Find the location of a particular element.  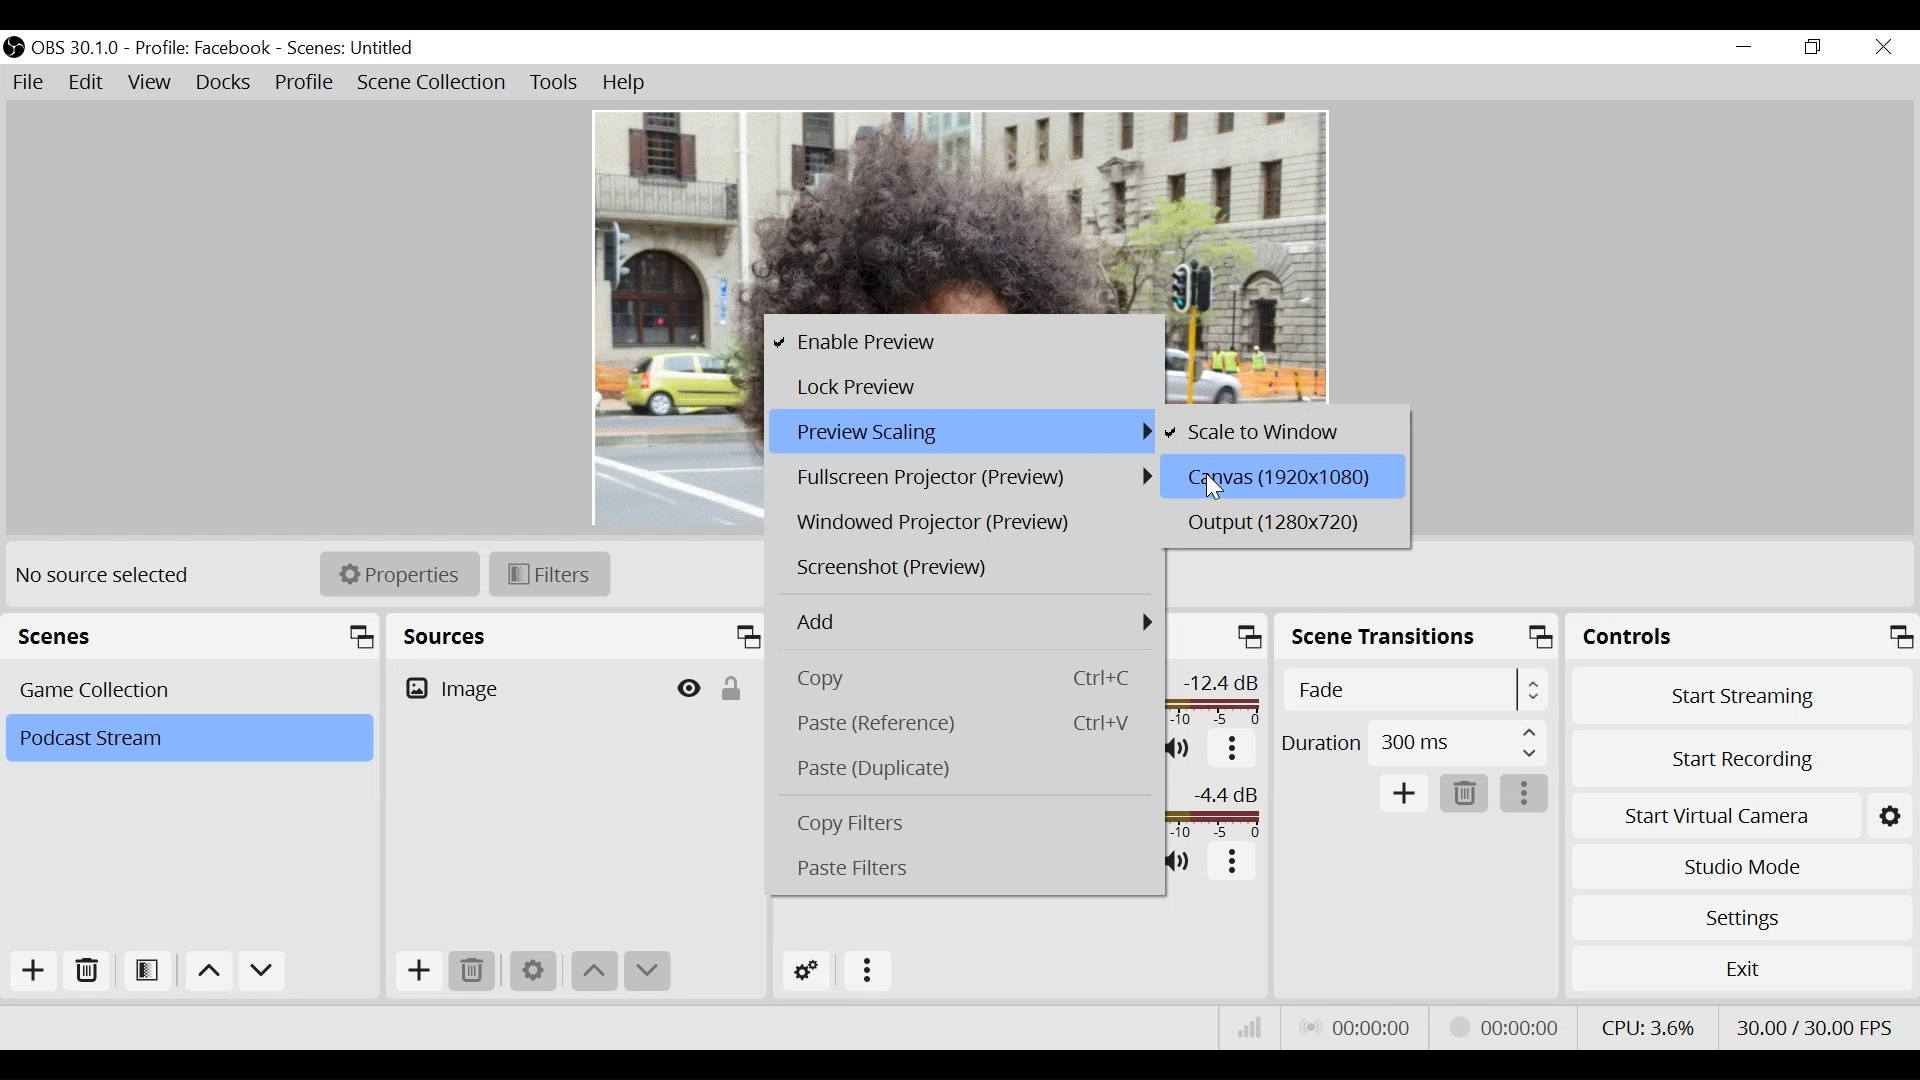

OBS Version is located at coordinates (77, 49).